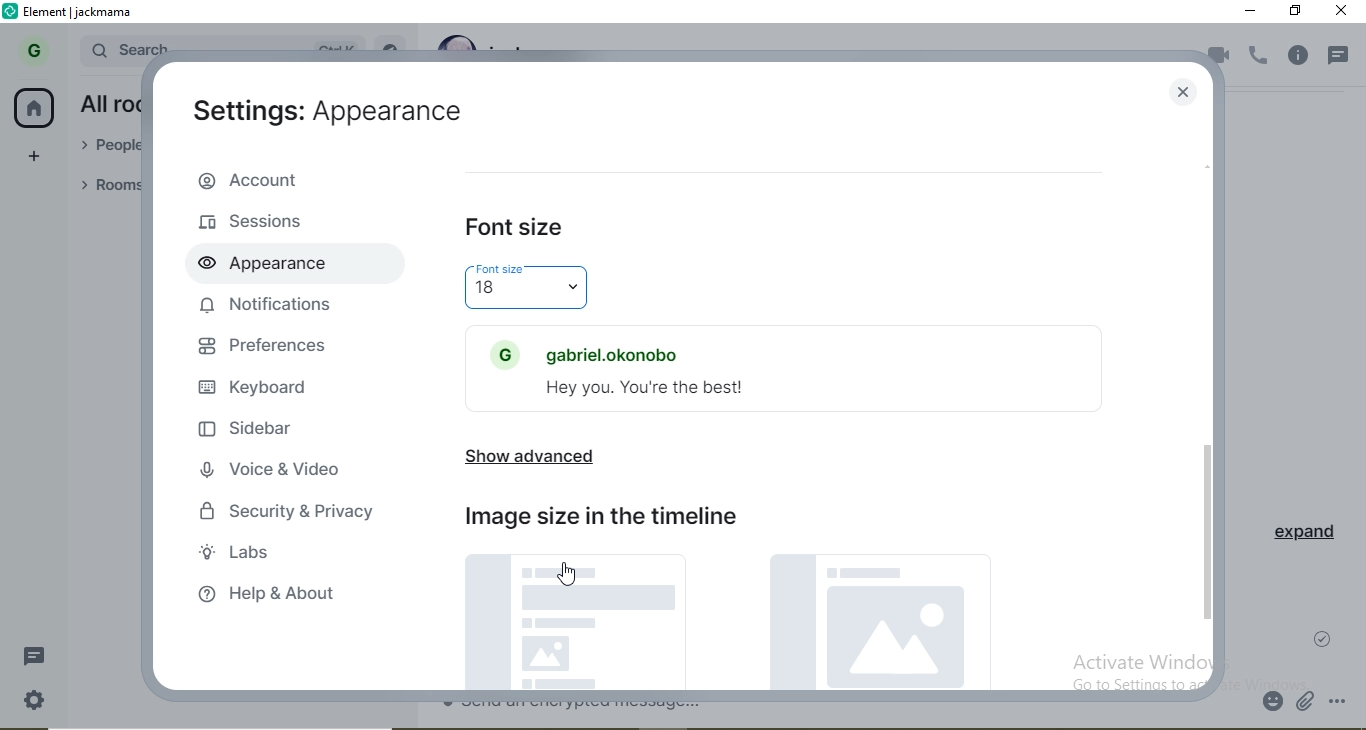 Image resolution: width=1366 pixels, height=730 pixels. Describe the element at coordinates (288, 180) in the screenshot. I see `account` at that location.